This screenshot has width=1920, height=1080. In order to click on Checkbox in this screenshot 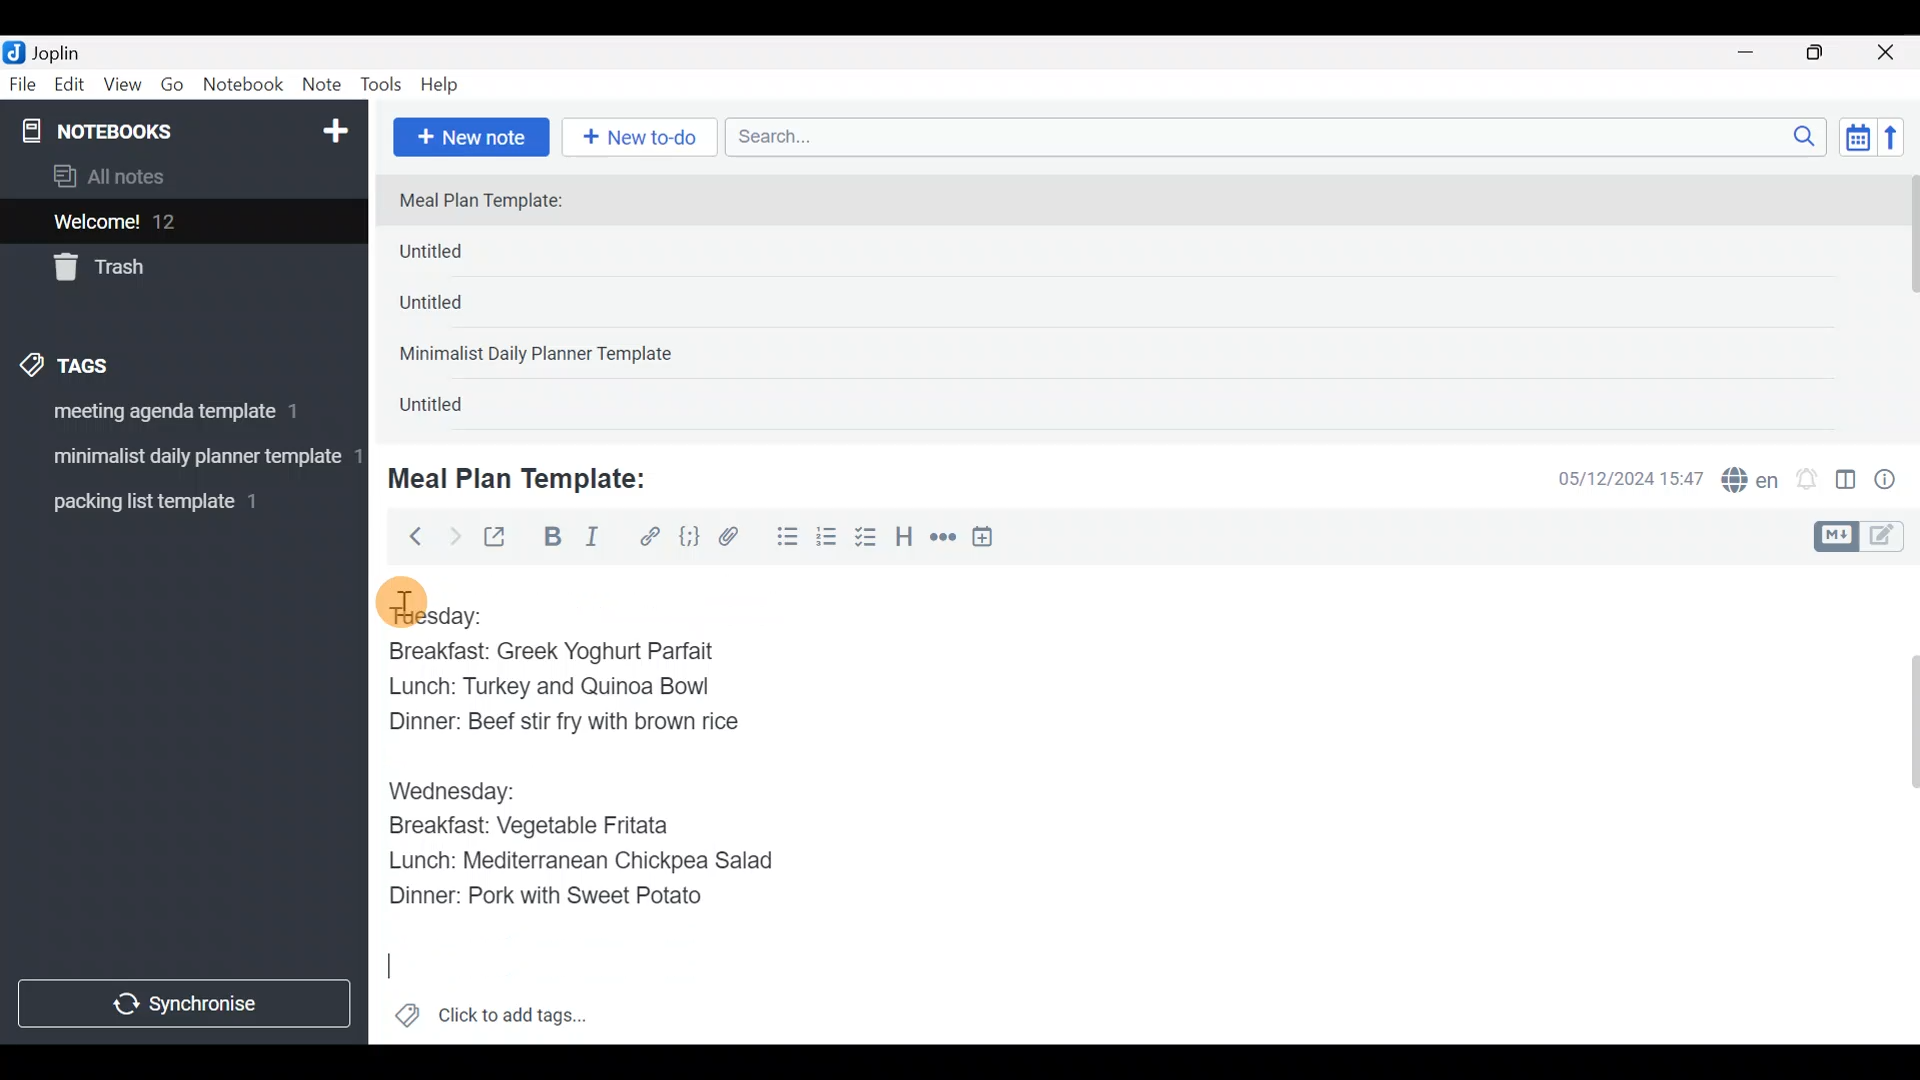, I will do `click(868, 539)`.